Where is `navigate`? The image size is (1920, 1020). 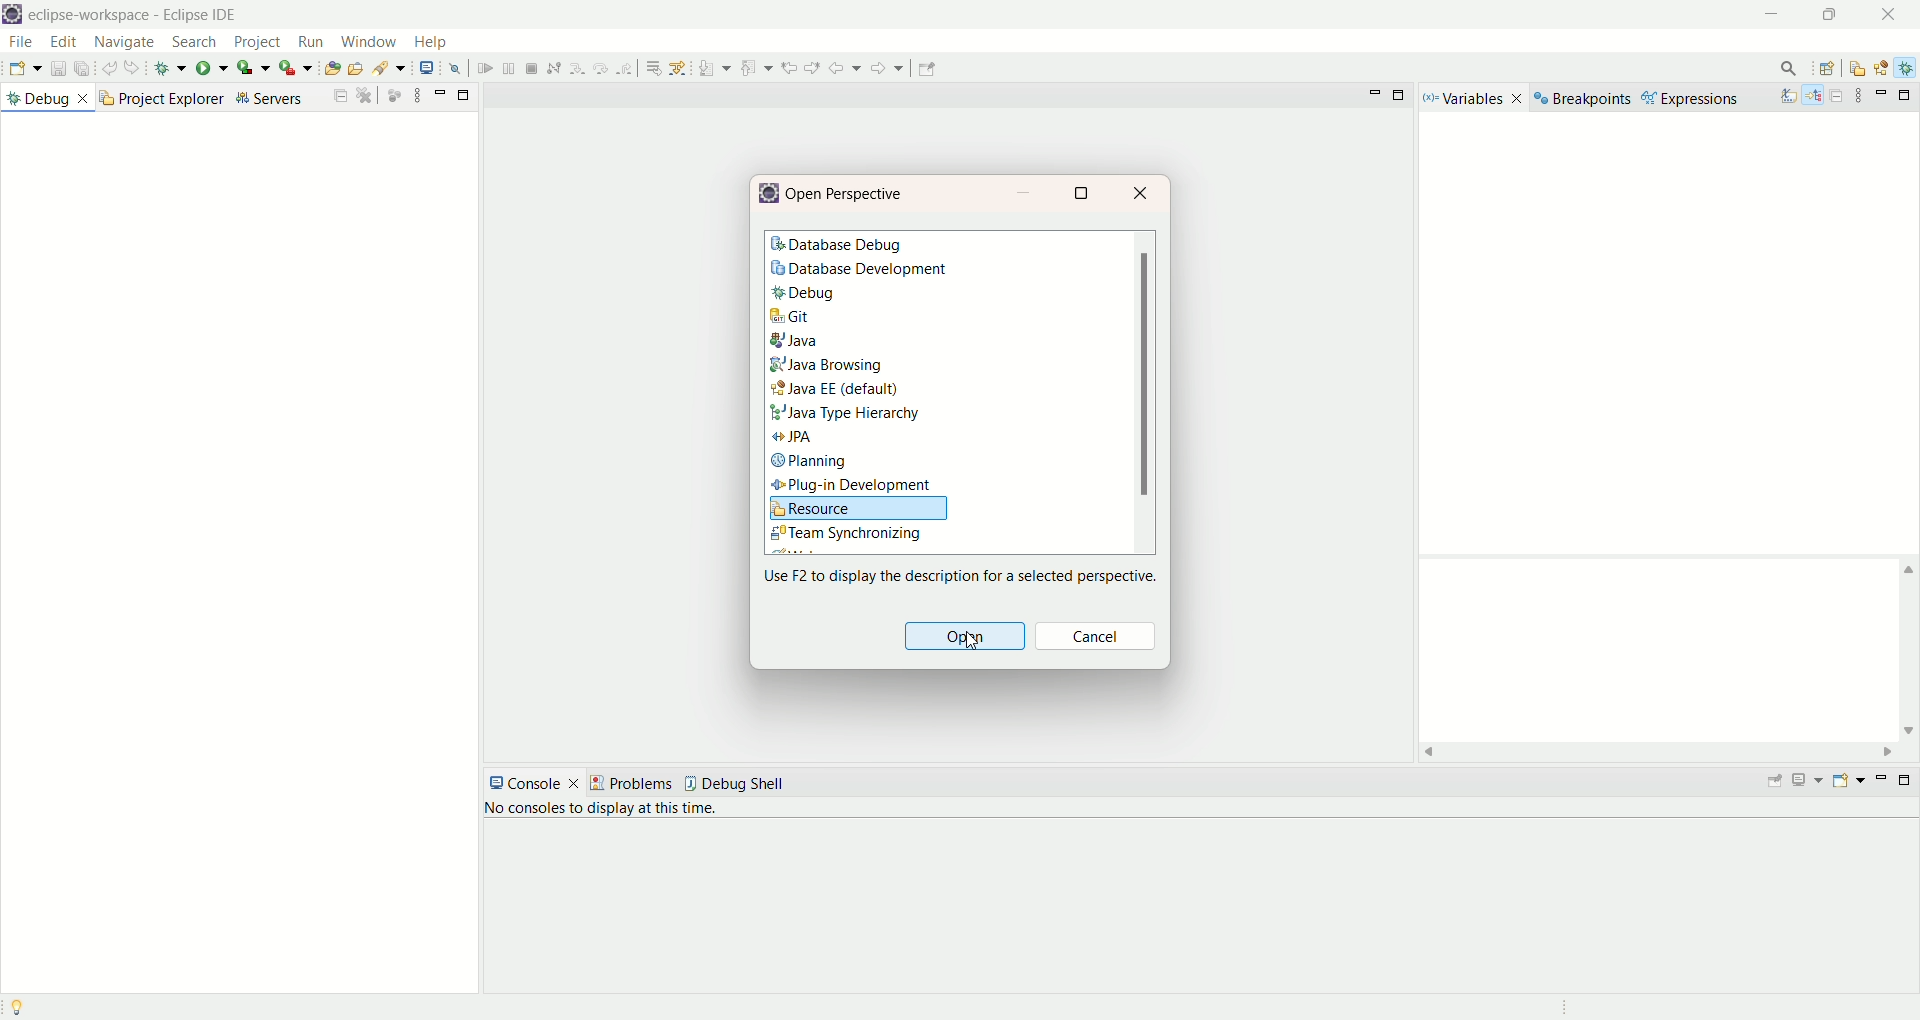
navigate is located at coordinates (127, 44).